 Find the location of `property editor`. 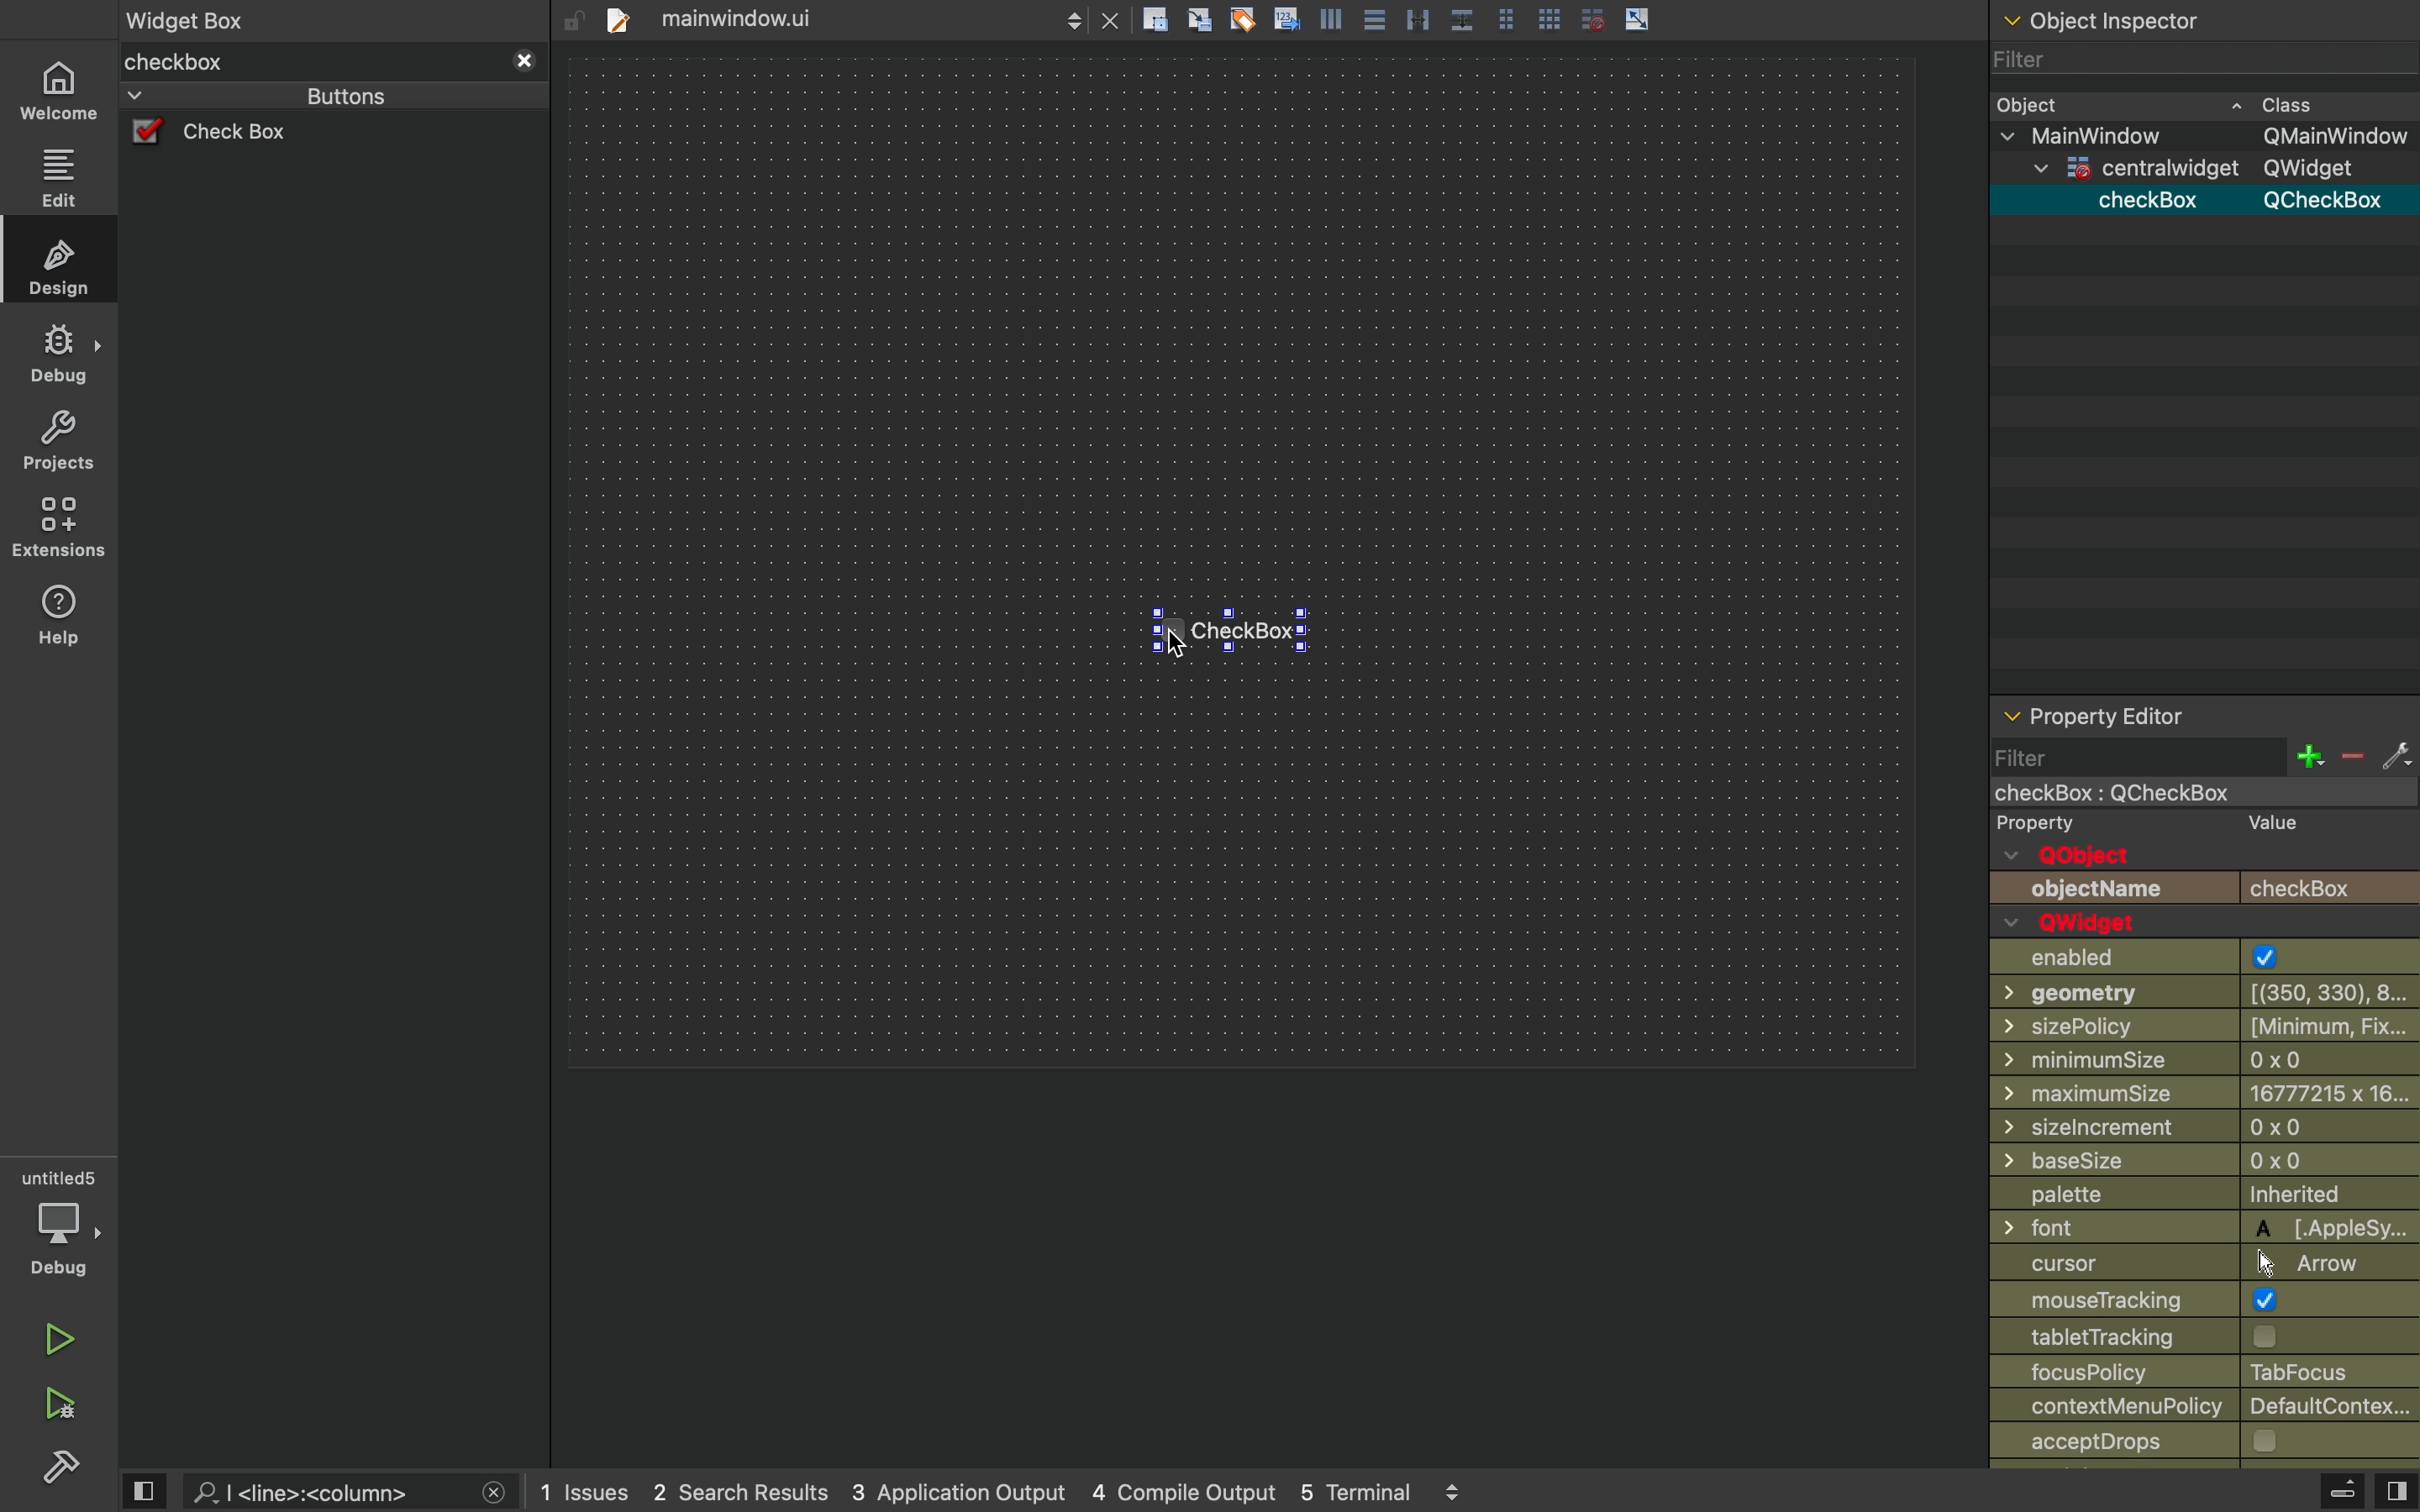

property editor is located at coordinates (2205, 716).